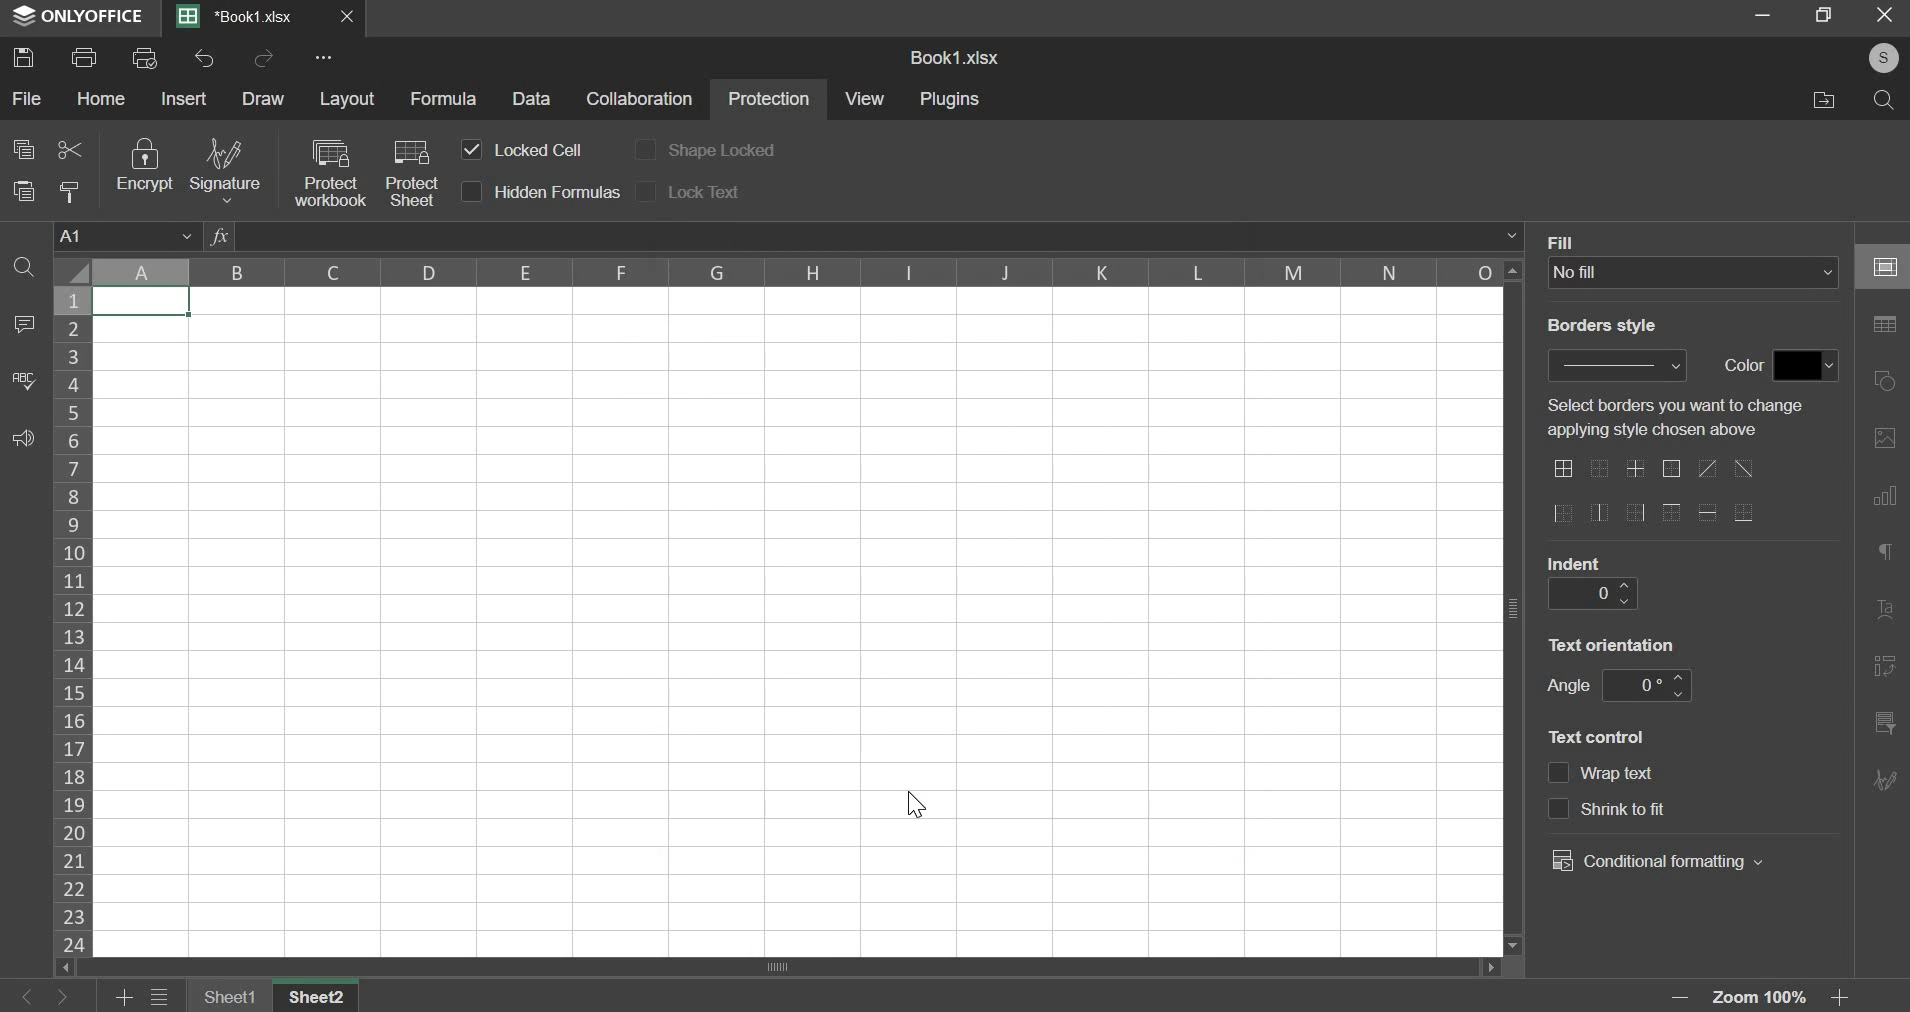  I want to click on feedback, so click(22, 439).